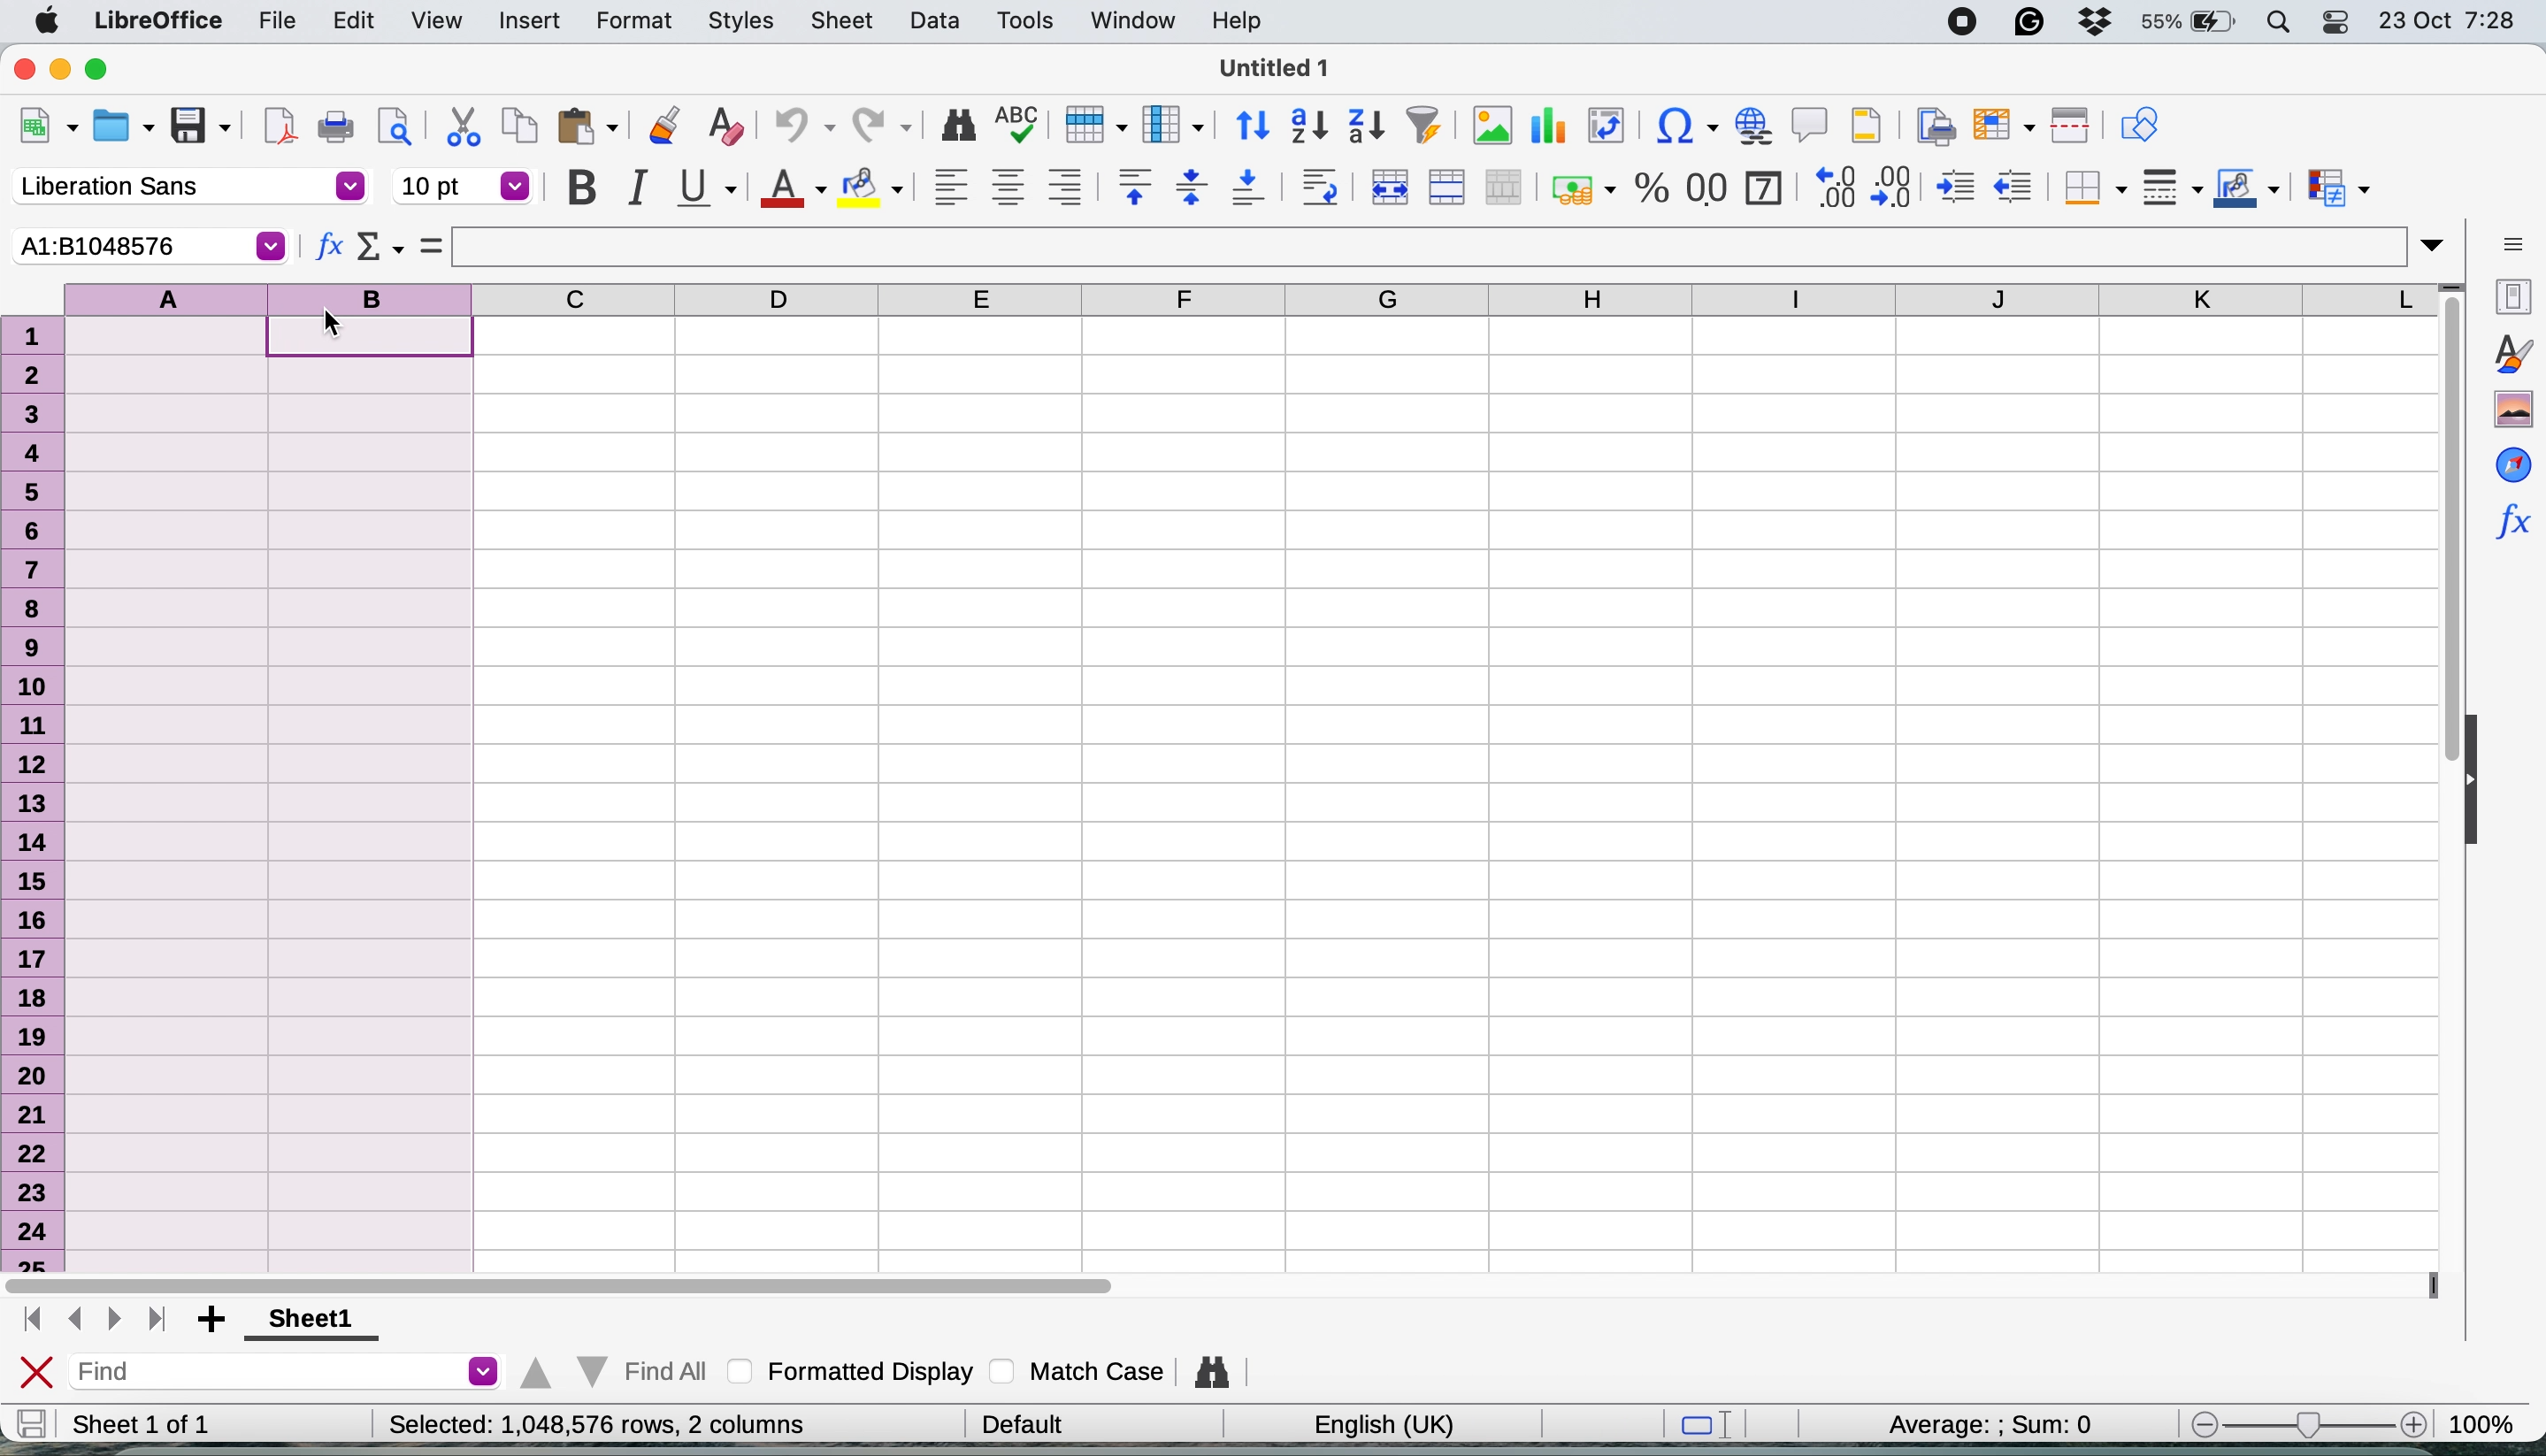  What do you see at coordinates (579, 188) in the screenshot?
I see `bold` at bounding box center [579, 188].